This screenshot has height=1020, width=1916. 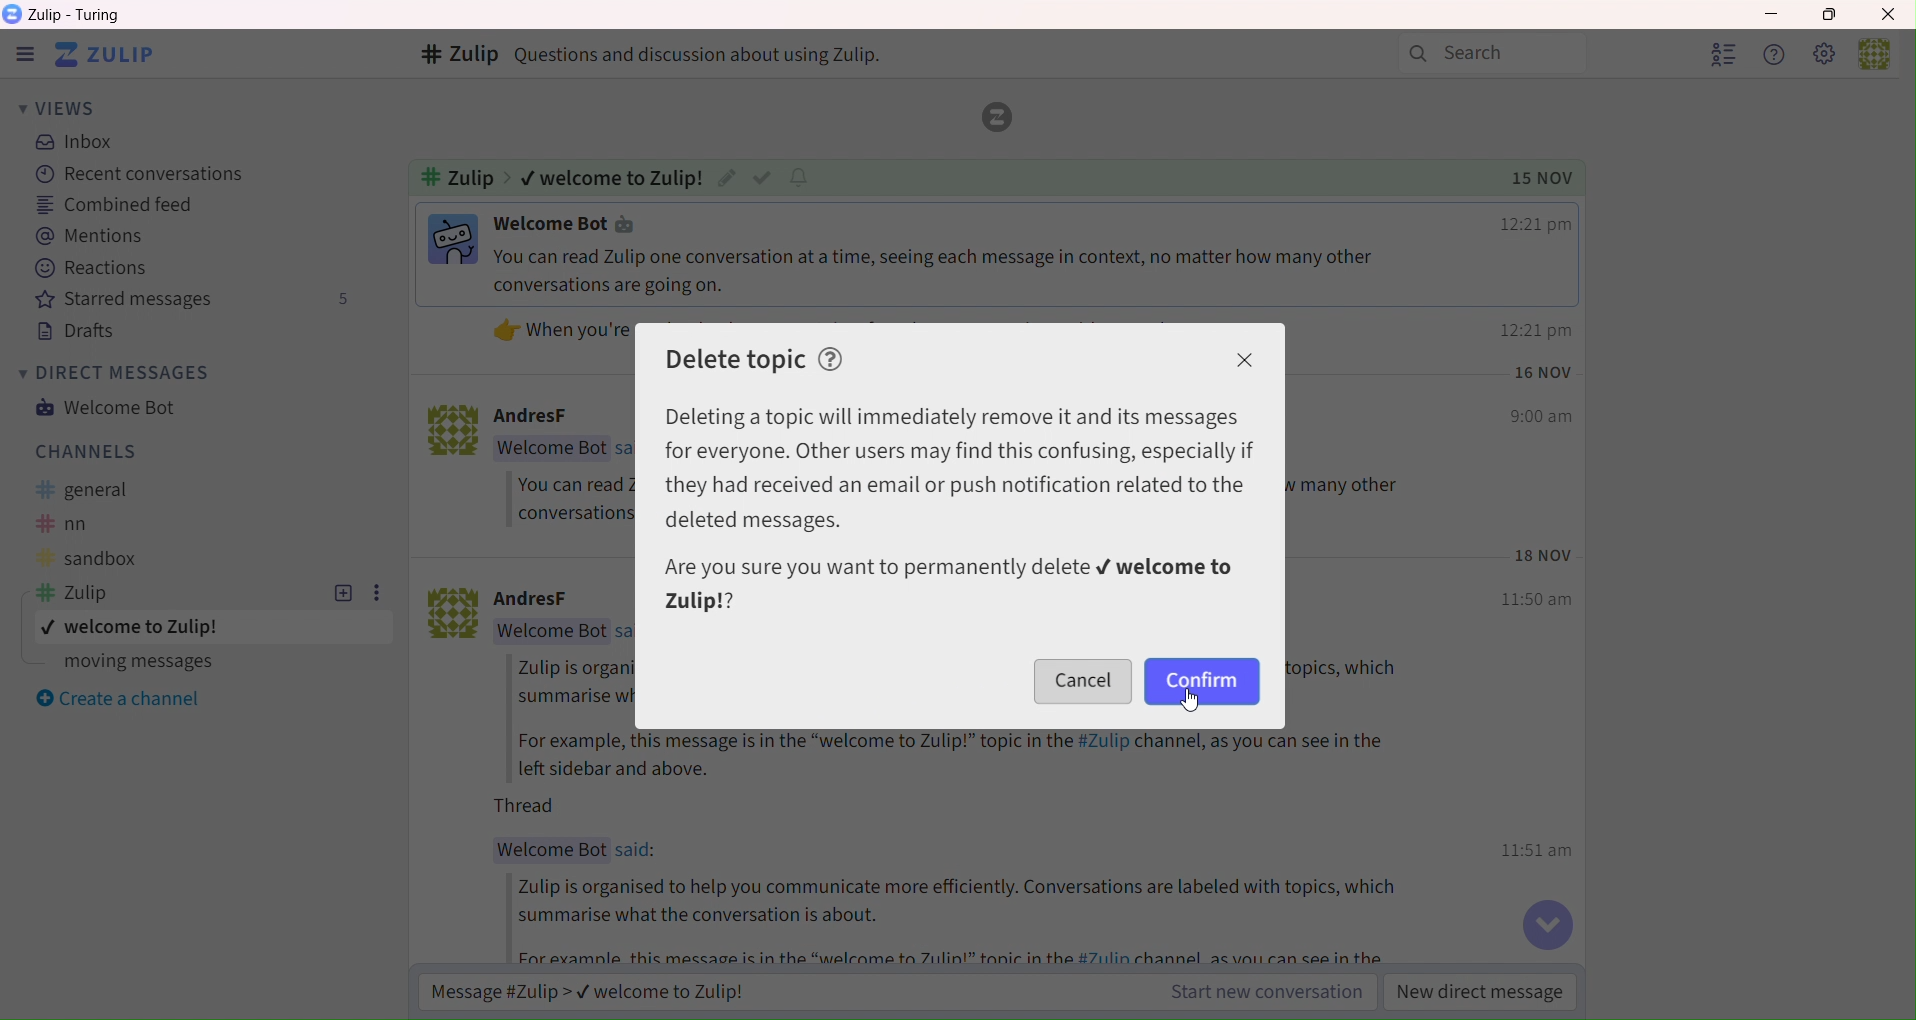 What do you see at coordinates (1268, 992) in the screenshot?
I see `Start new conversation` at bounding box center [1268, 992].